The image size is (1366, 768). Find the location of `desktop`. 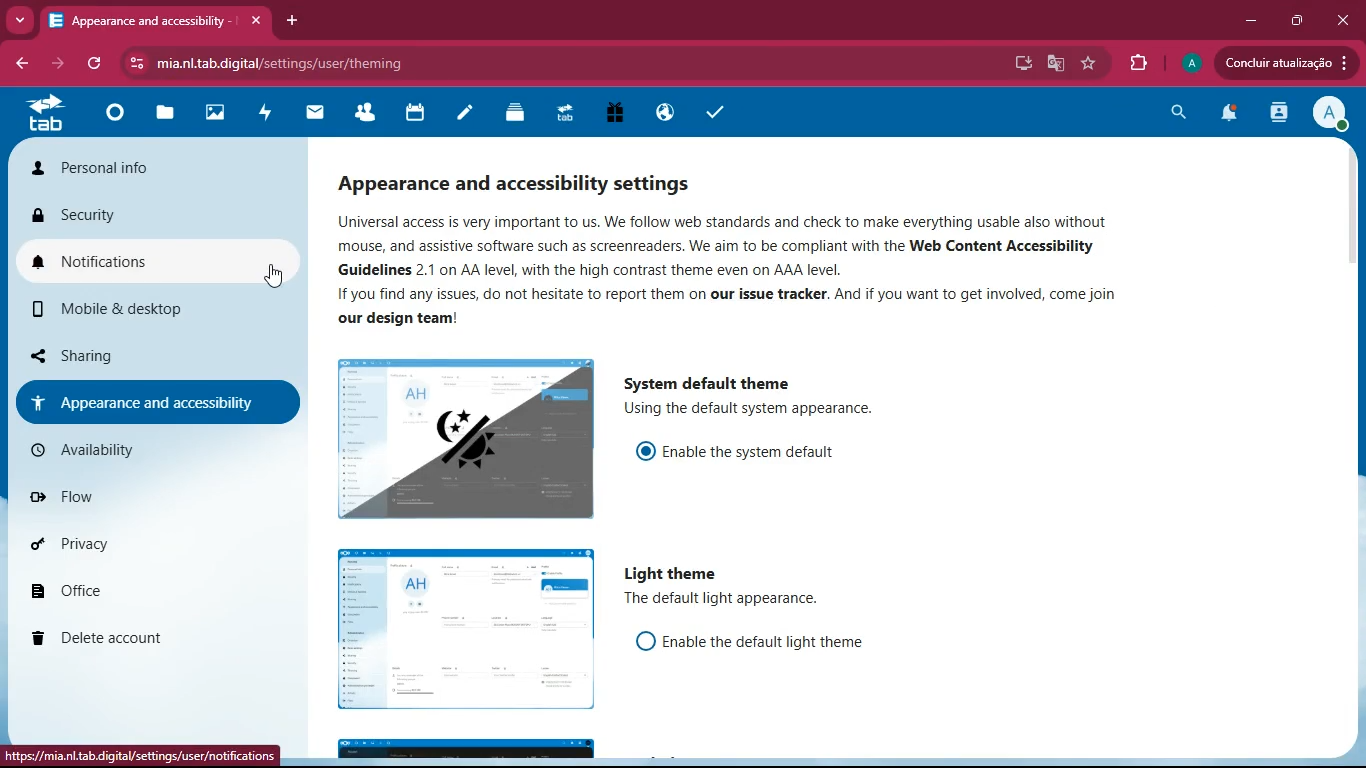

desktop is located at coordinates (1020, 65).